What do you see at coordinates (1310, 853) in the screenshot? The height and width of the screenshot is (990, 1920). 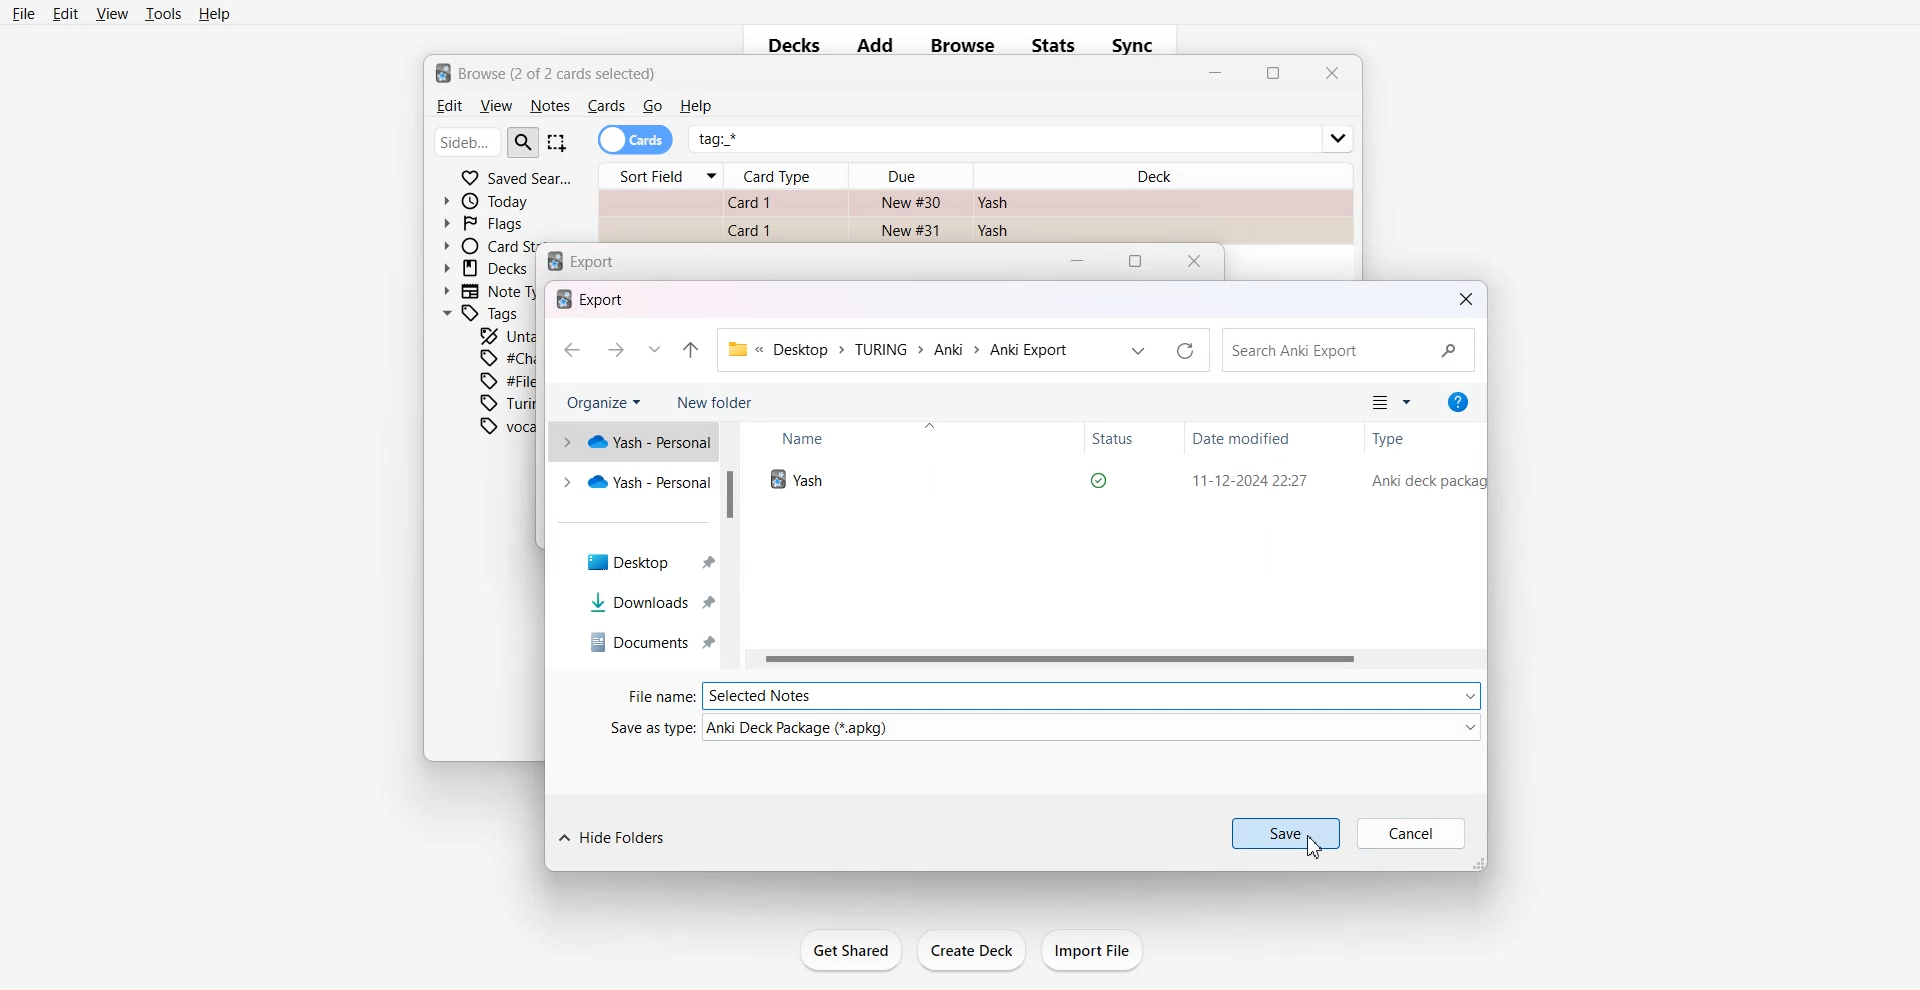 I see `cursor` at bounding box center [1310, 853].